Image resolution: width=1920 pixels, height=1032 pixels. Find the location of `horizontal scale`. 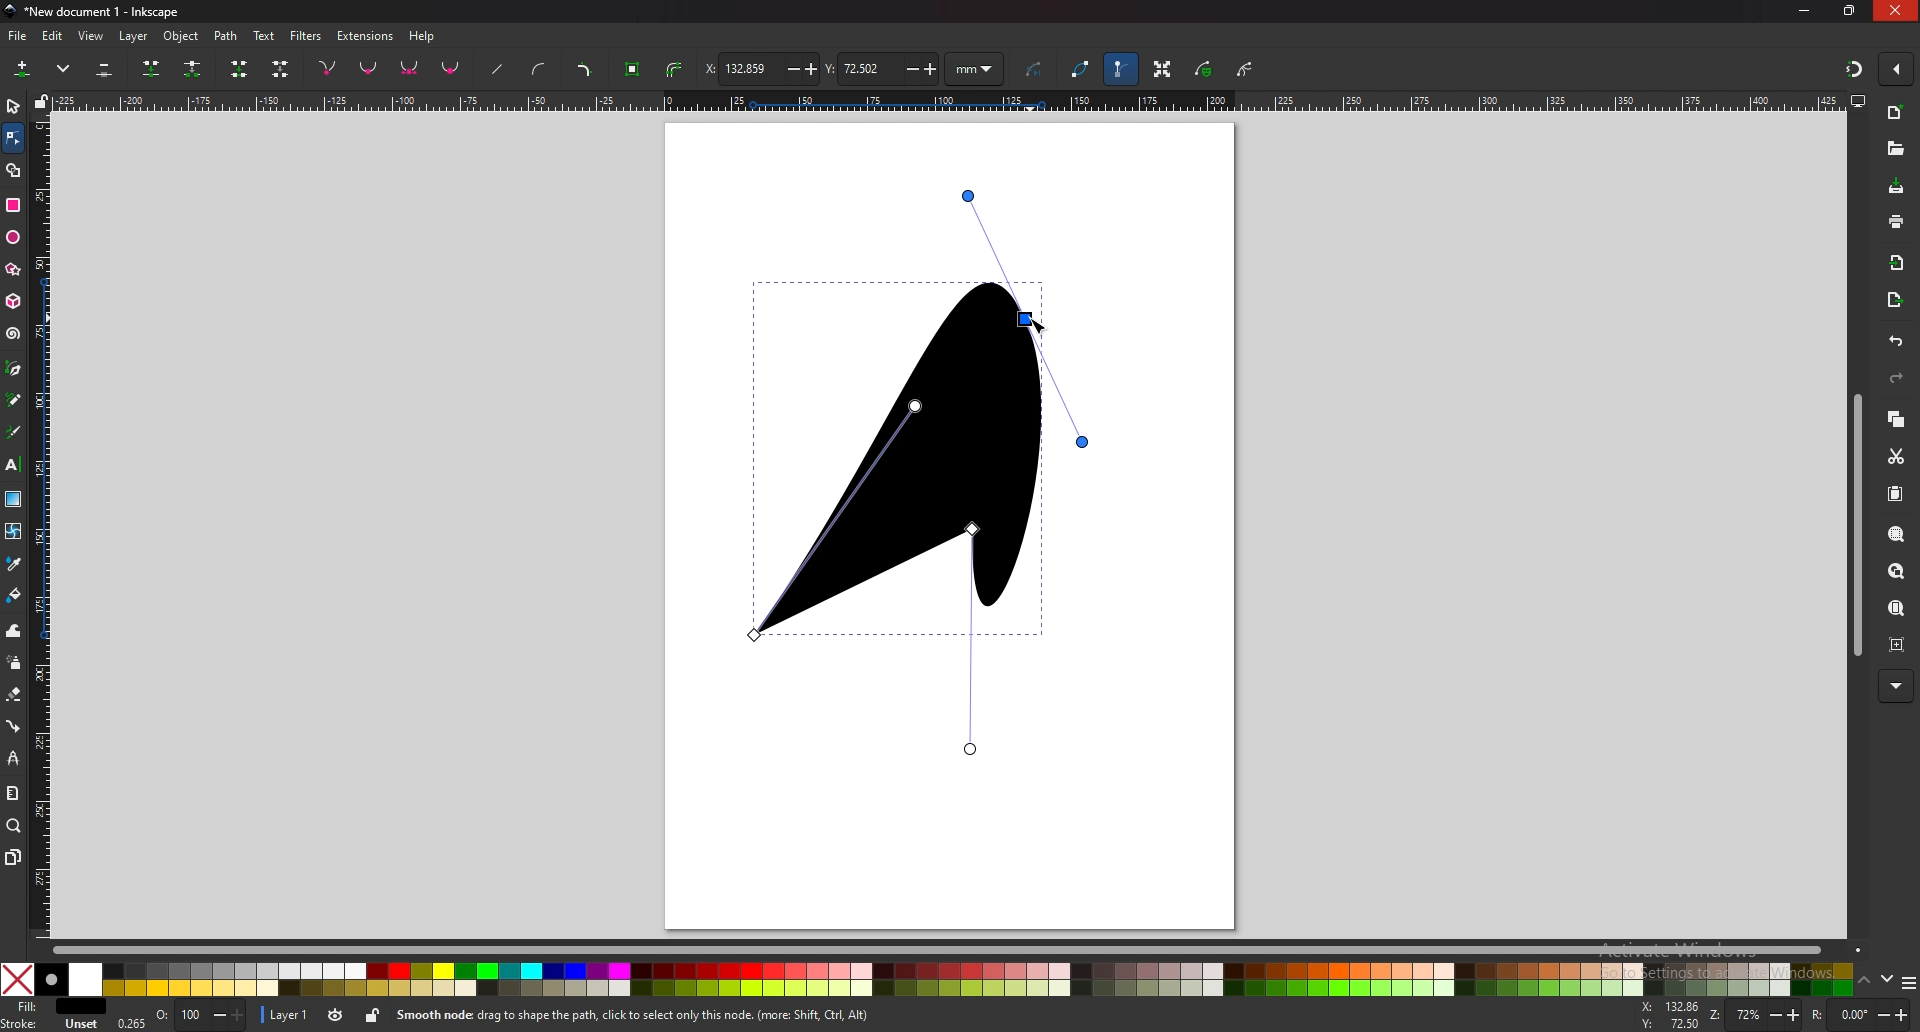

horizontal scale is located at coordinates (945, 100).